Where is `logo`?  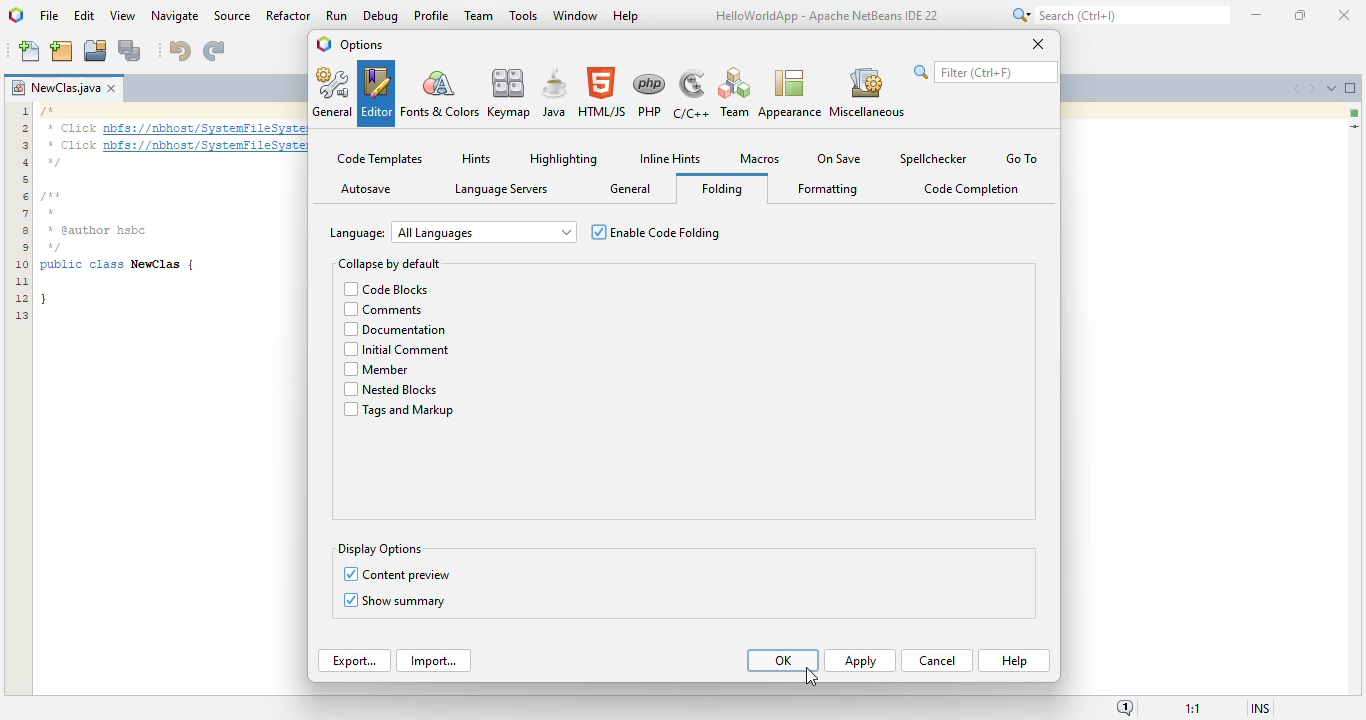 logo is located at coordinates (16, 15).